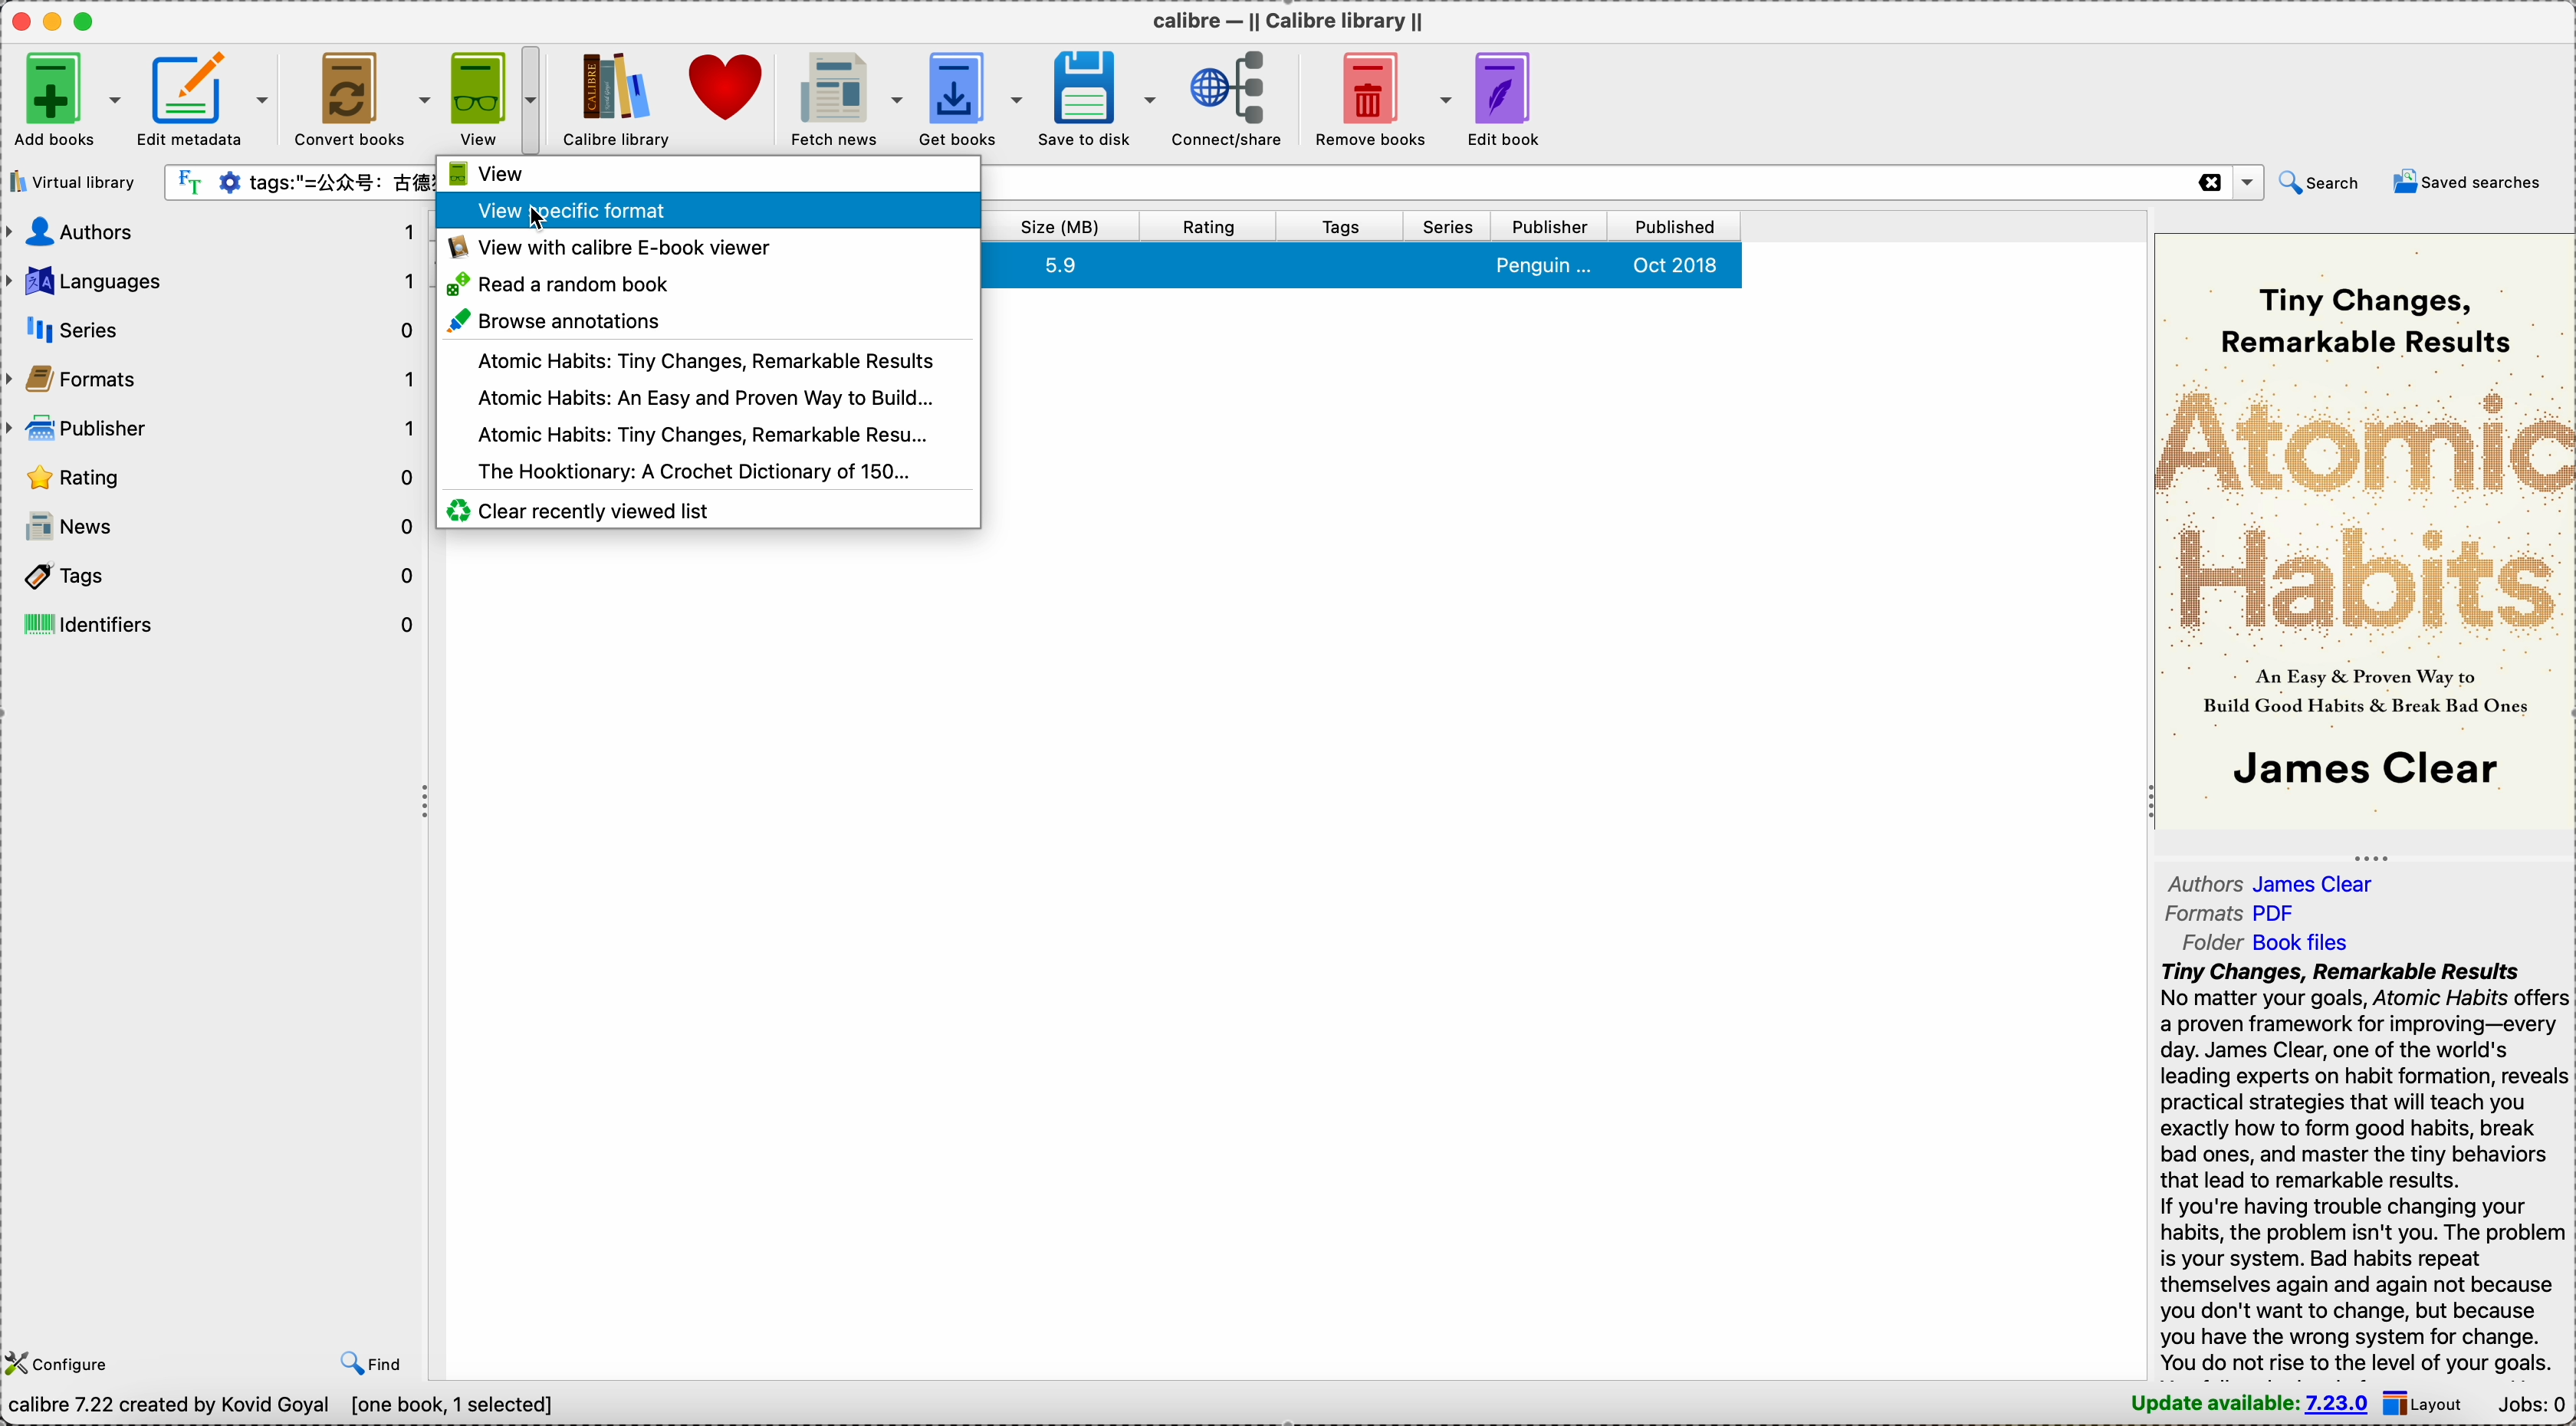  Describe the element at coordinates (560, 282) in the screenshot. I see `read a random book` at that location.